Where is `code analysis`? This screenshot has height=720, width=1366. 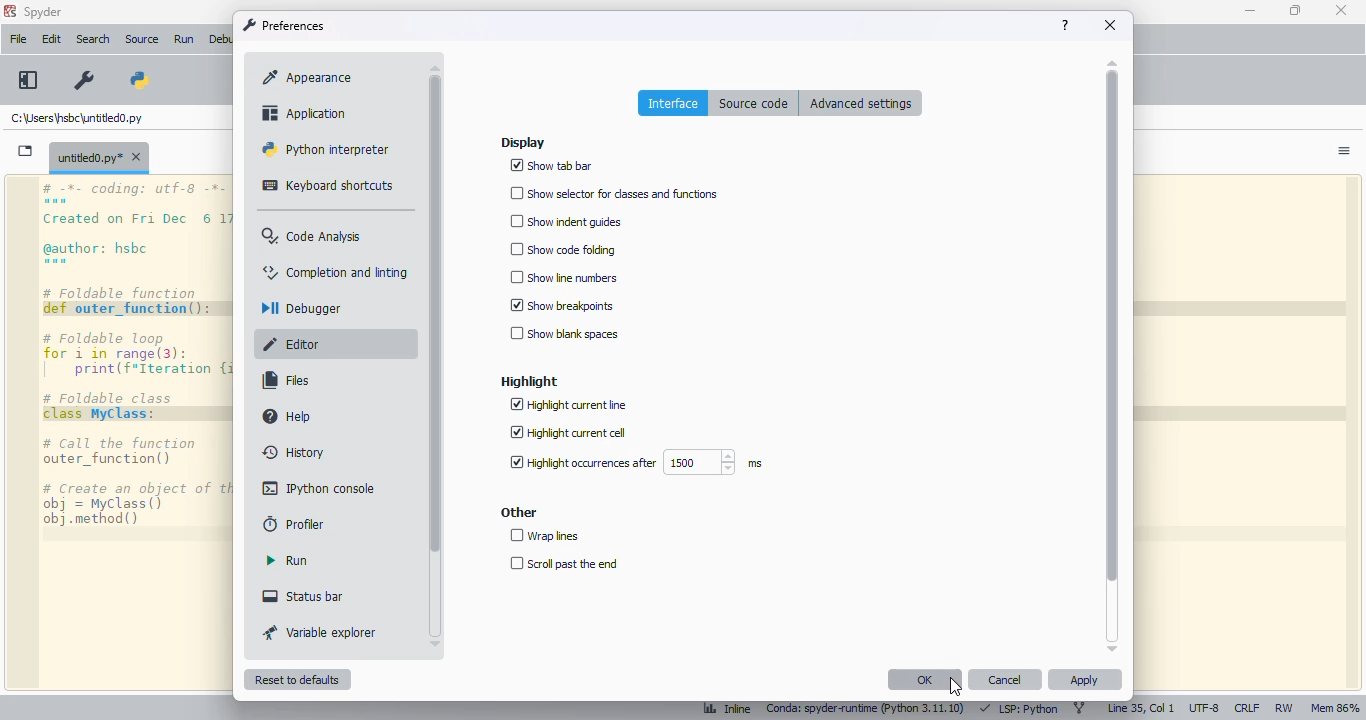
code analysis is located at coordinates (311, 236).